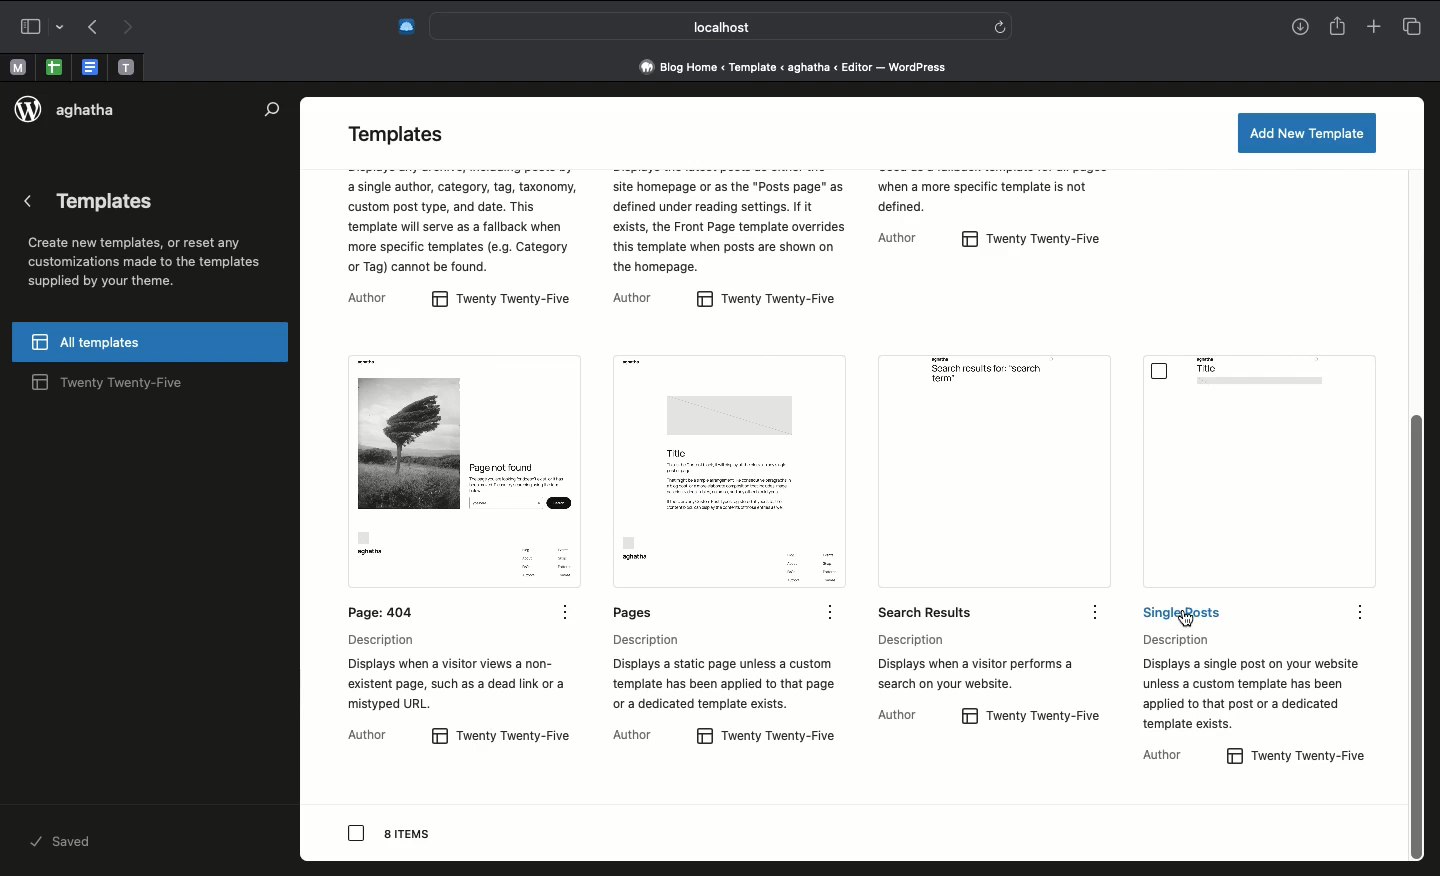 This screenshot has height=876, width=1440. What do you see at coordinates (129, 28) in the screenshot?
I see `Forward` at bounding box center [129, 28].